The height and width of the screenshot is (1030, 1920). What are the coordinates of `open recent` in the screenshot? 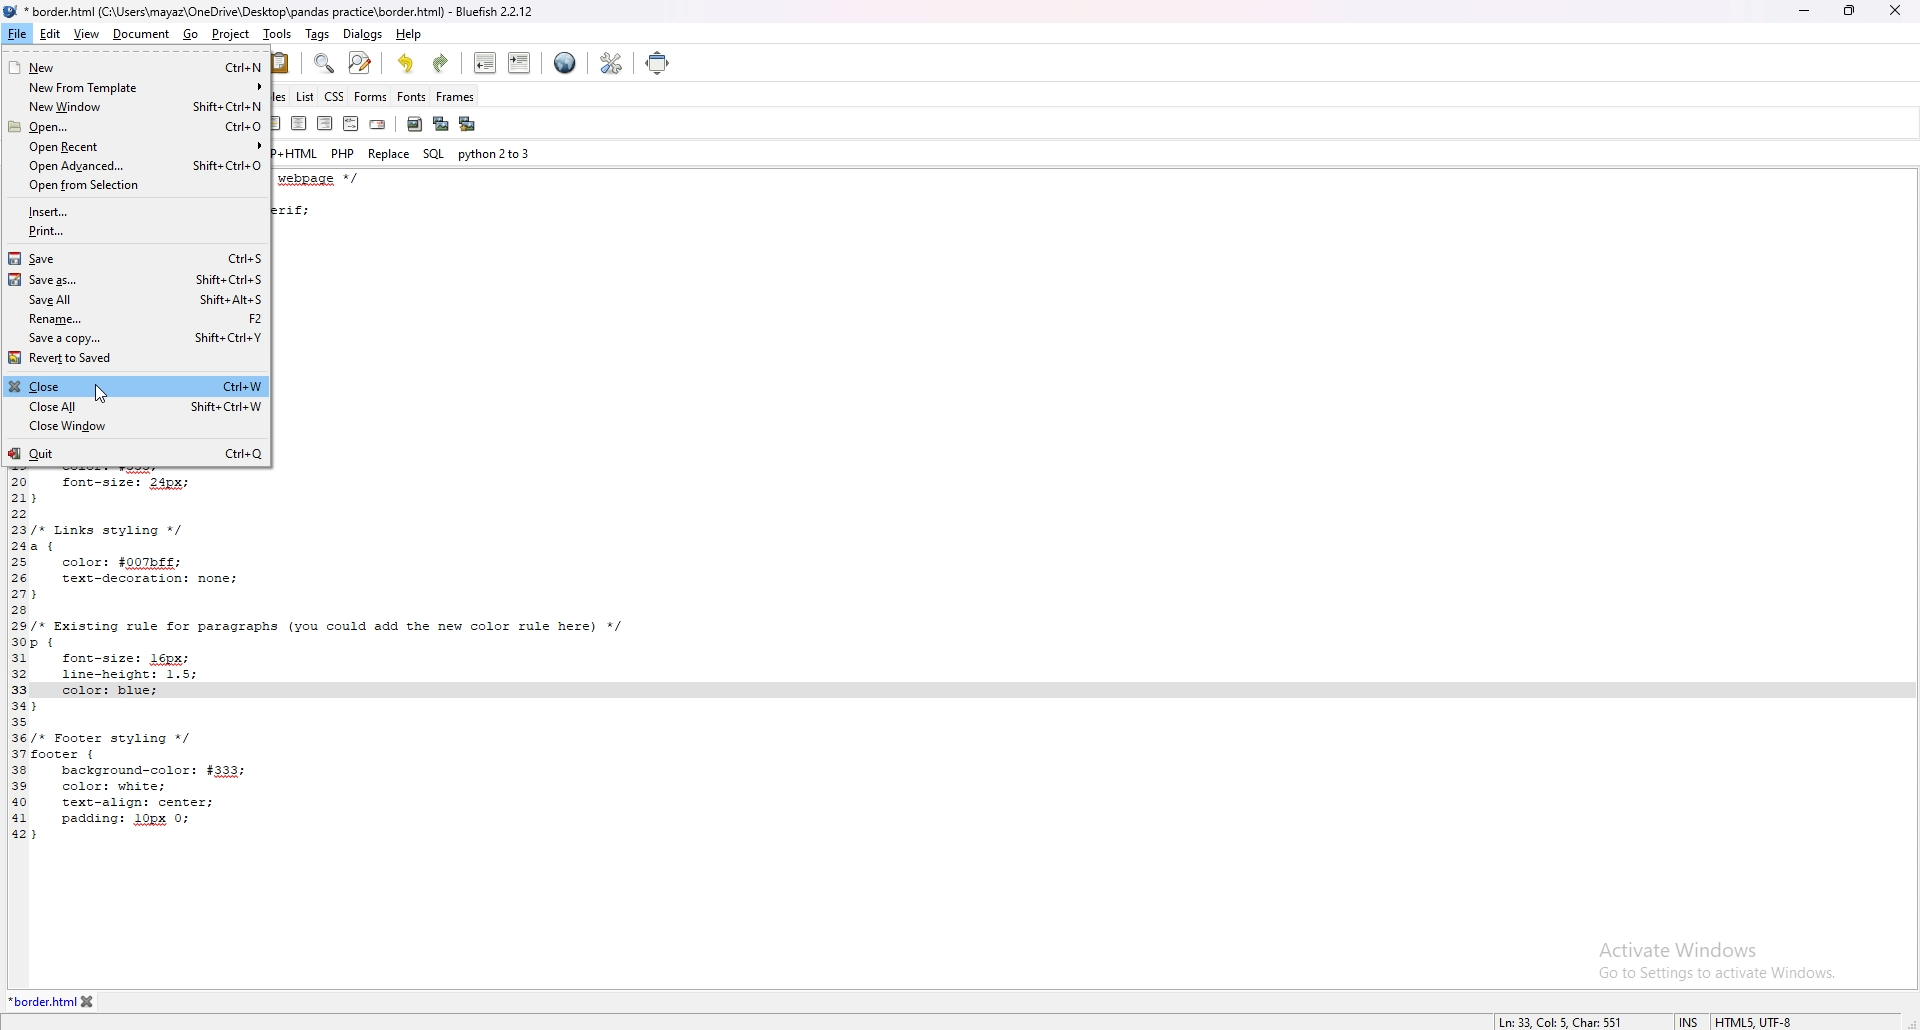 It's located at (137, 147).